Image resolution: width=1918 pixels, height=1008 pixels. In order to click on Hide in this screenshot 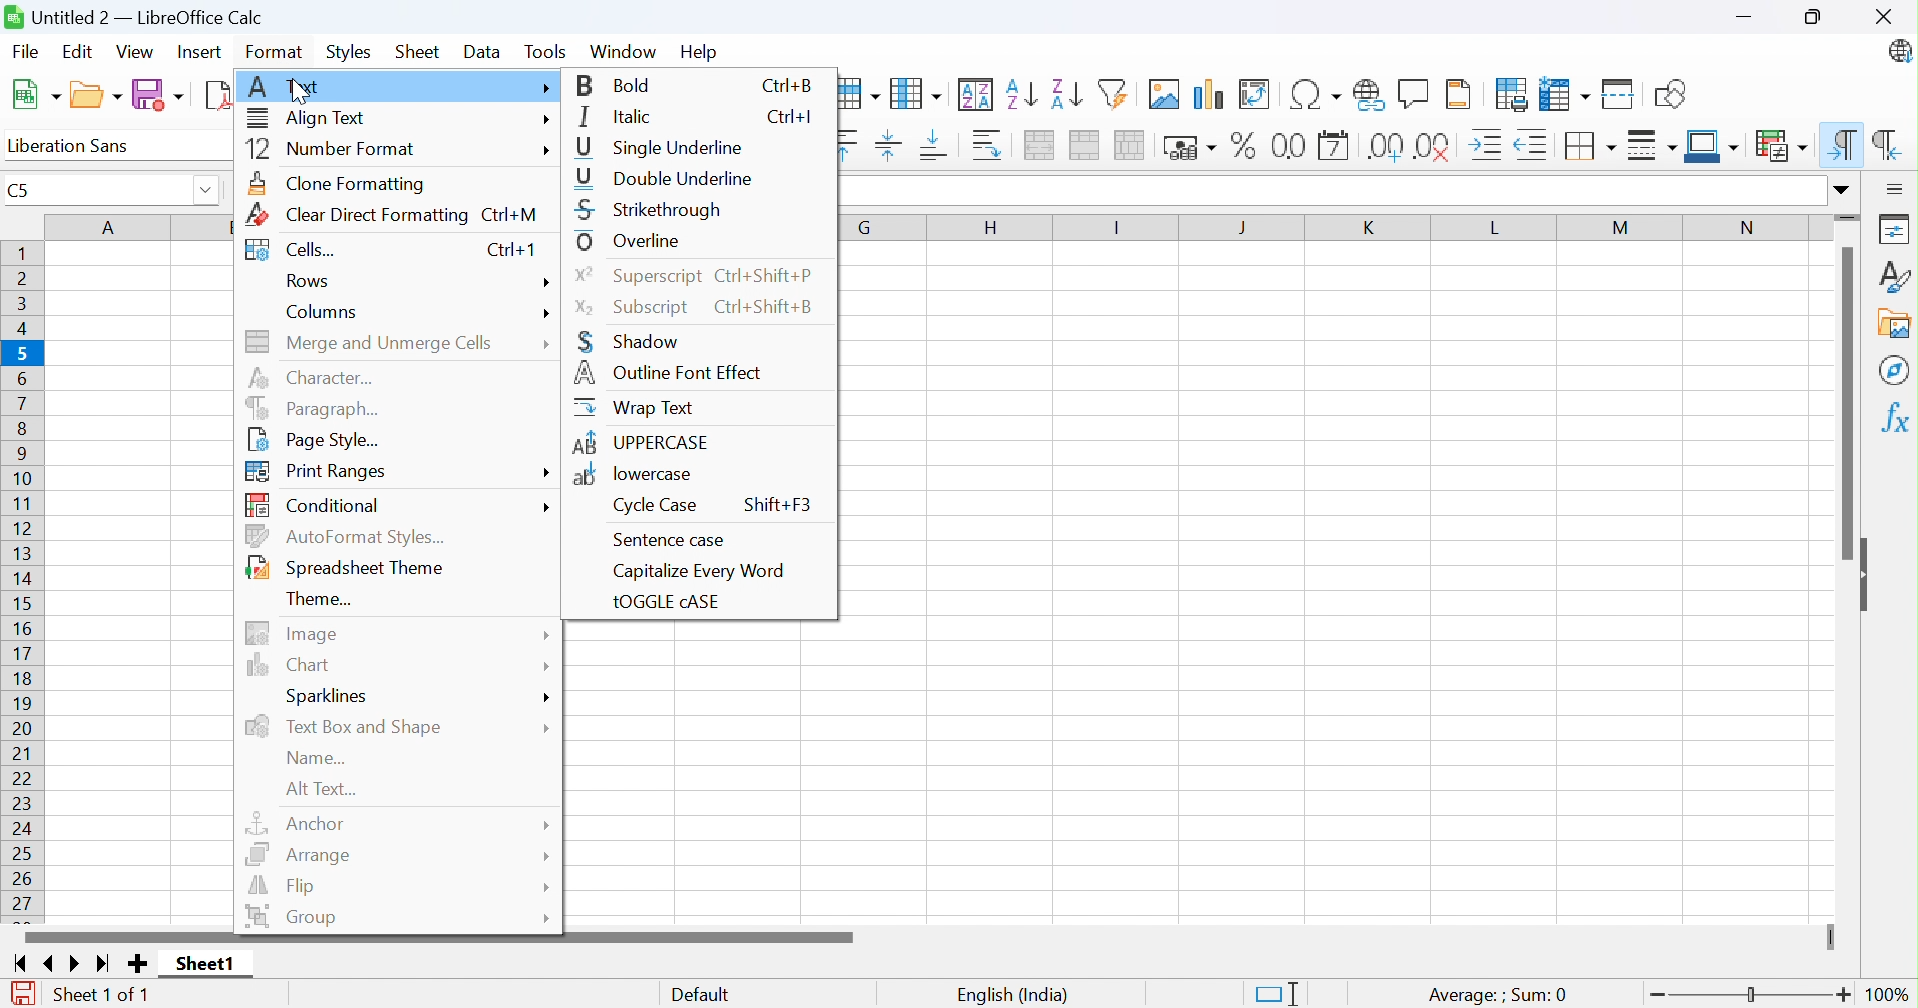, I will do `click(1867, 571)`.